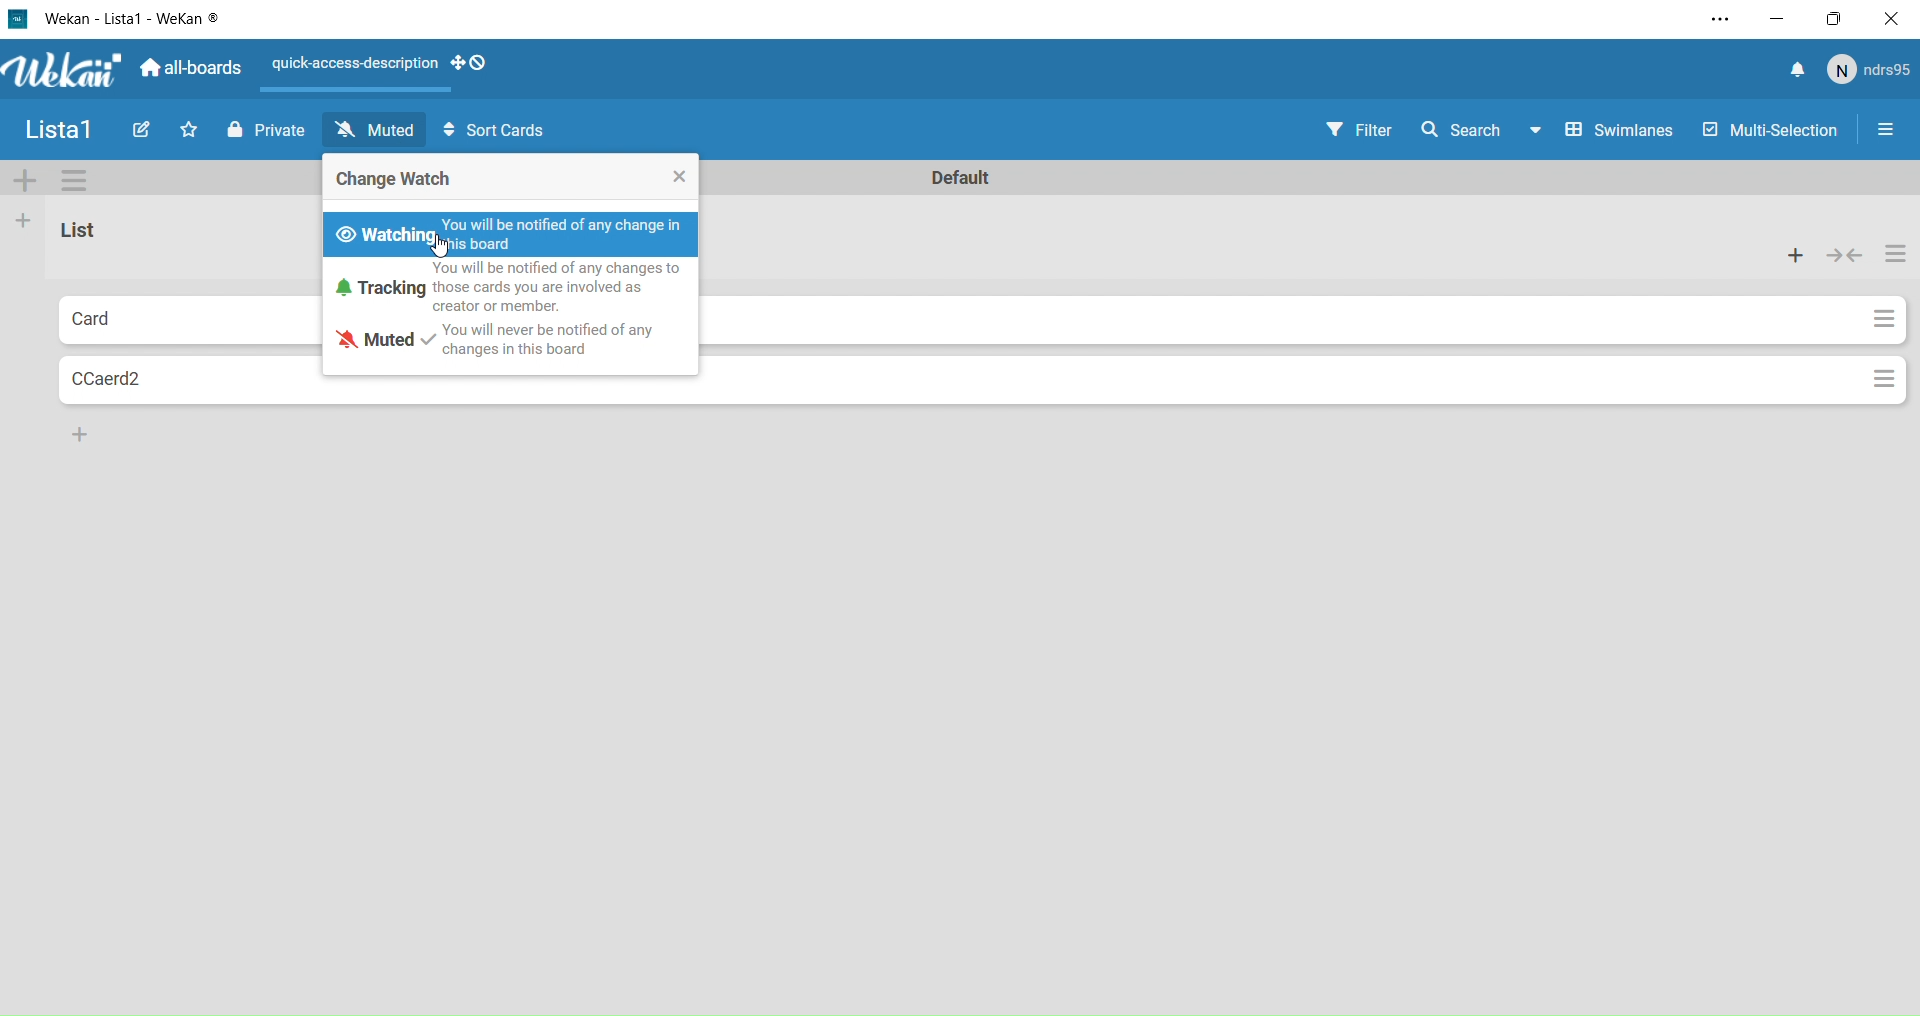 The width and height of the screenshot is (1920, 1016). Describe the element at coordinates (141, 131) in the screenshot. I see `Edit` at that location.